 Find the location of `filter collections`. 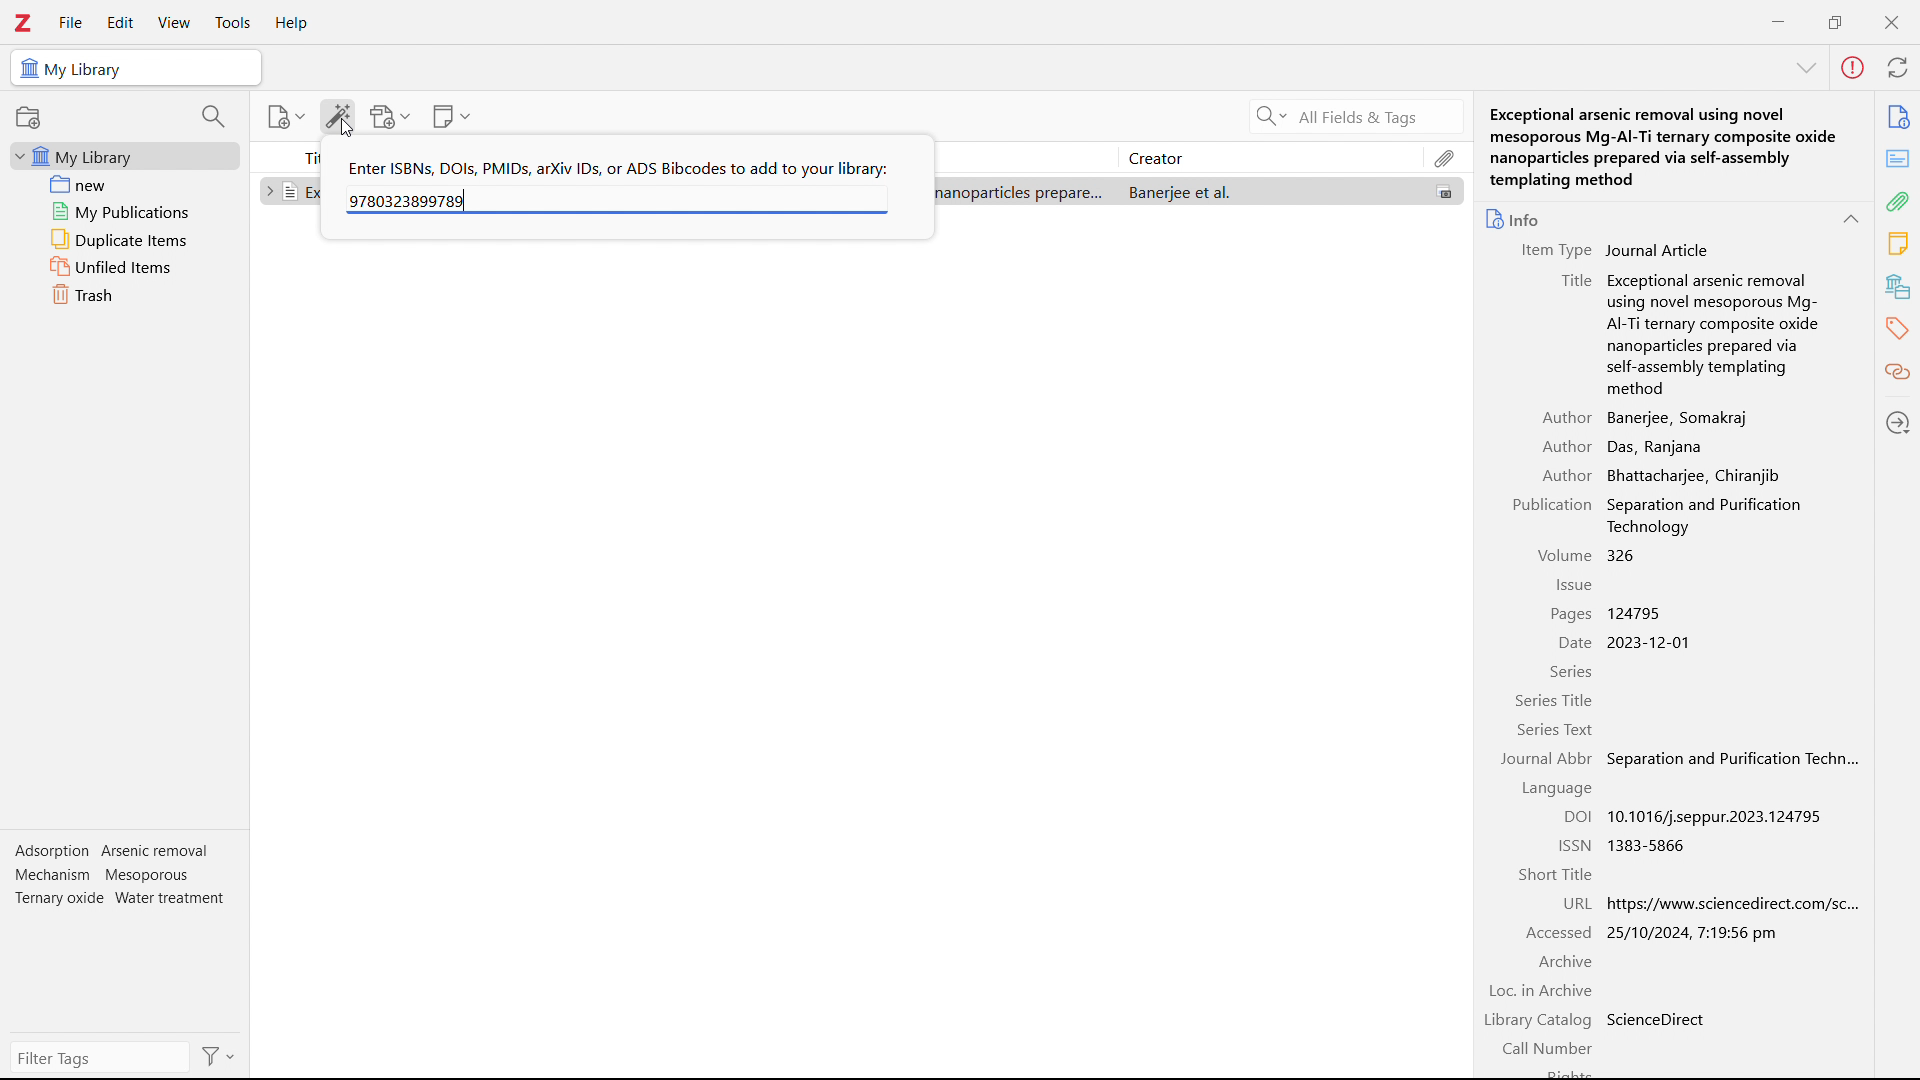

filter collections is located at coordinates (215, 116).